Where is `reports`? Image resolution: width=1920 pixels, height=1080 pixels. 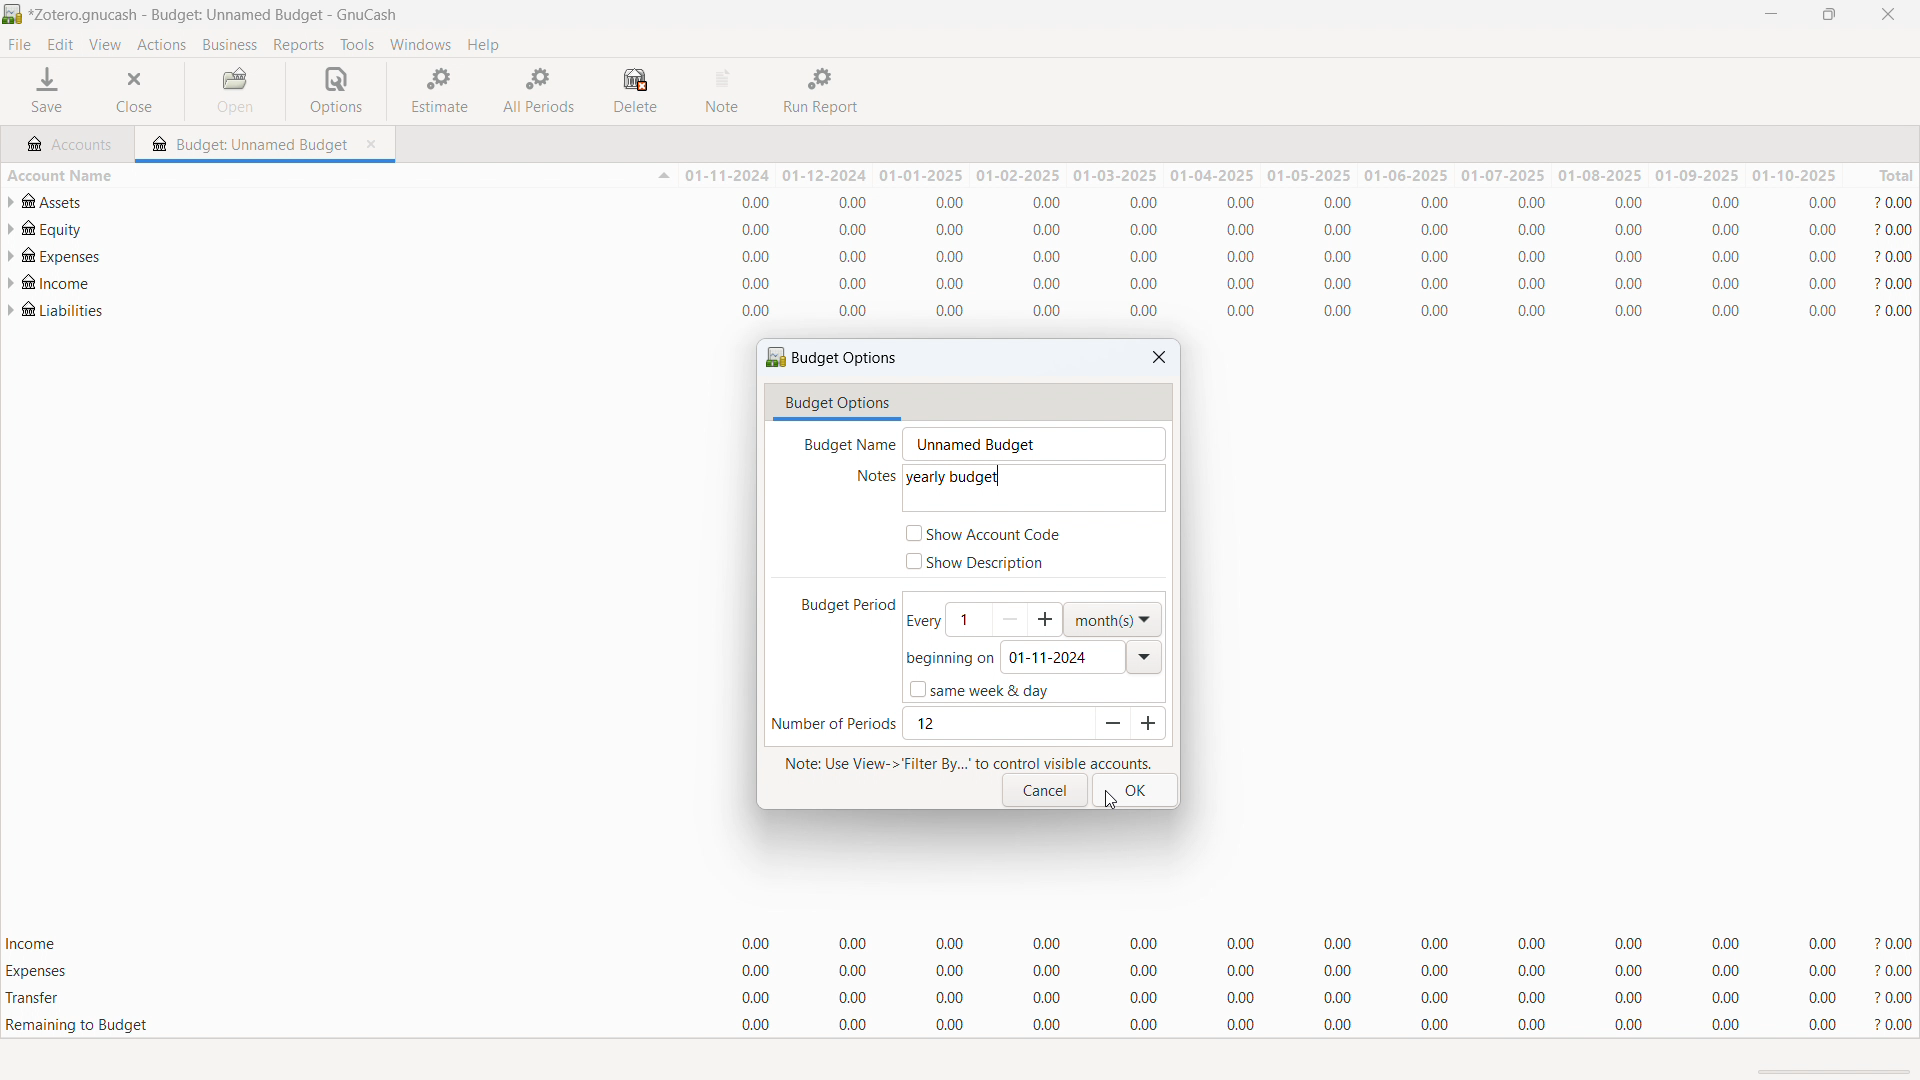 reports is located at coordinates (299, 45).